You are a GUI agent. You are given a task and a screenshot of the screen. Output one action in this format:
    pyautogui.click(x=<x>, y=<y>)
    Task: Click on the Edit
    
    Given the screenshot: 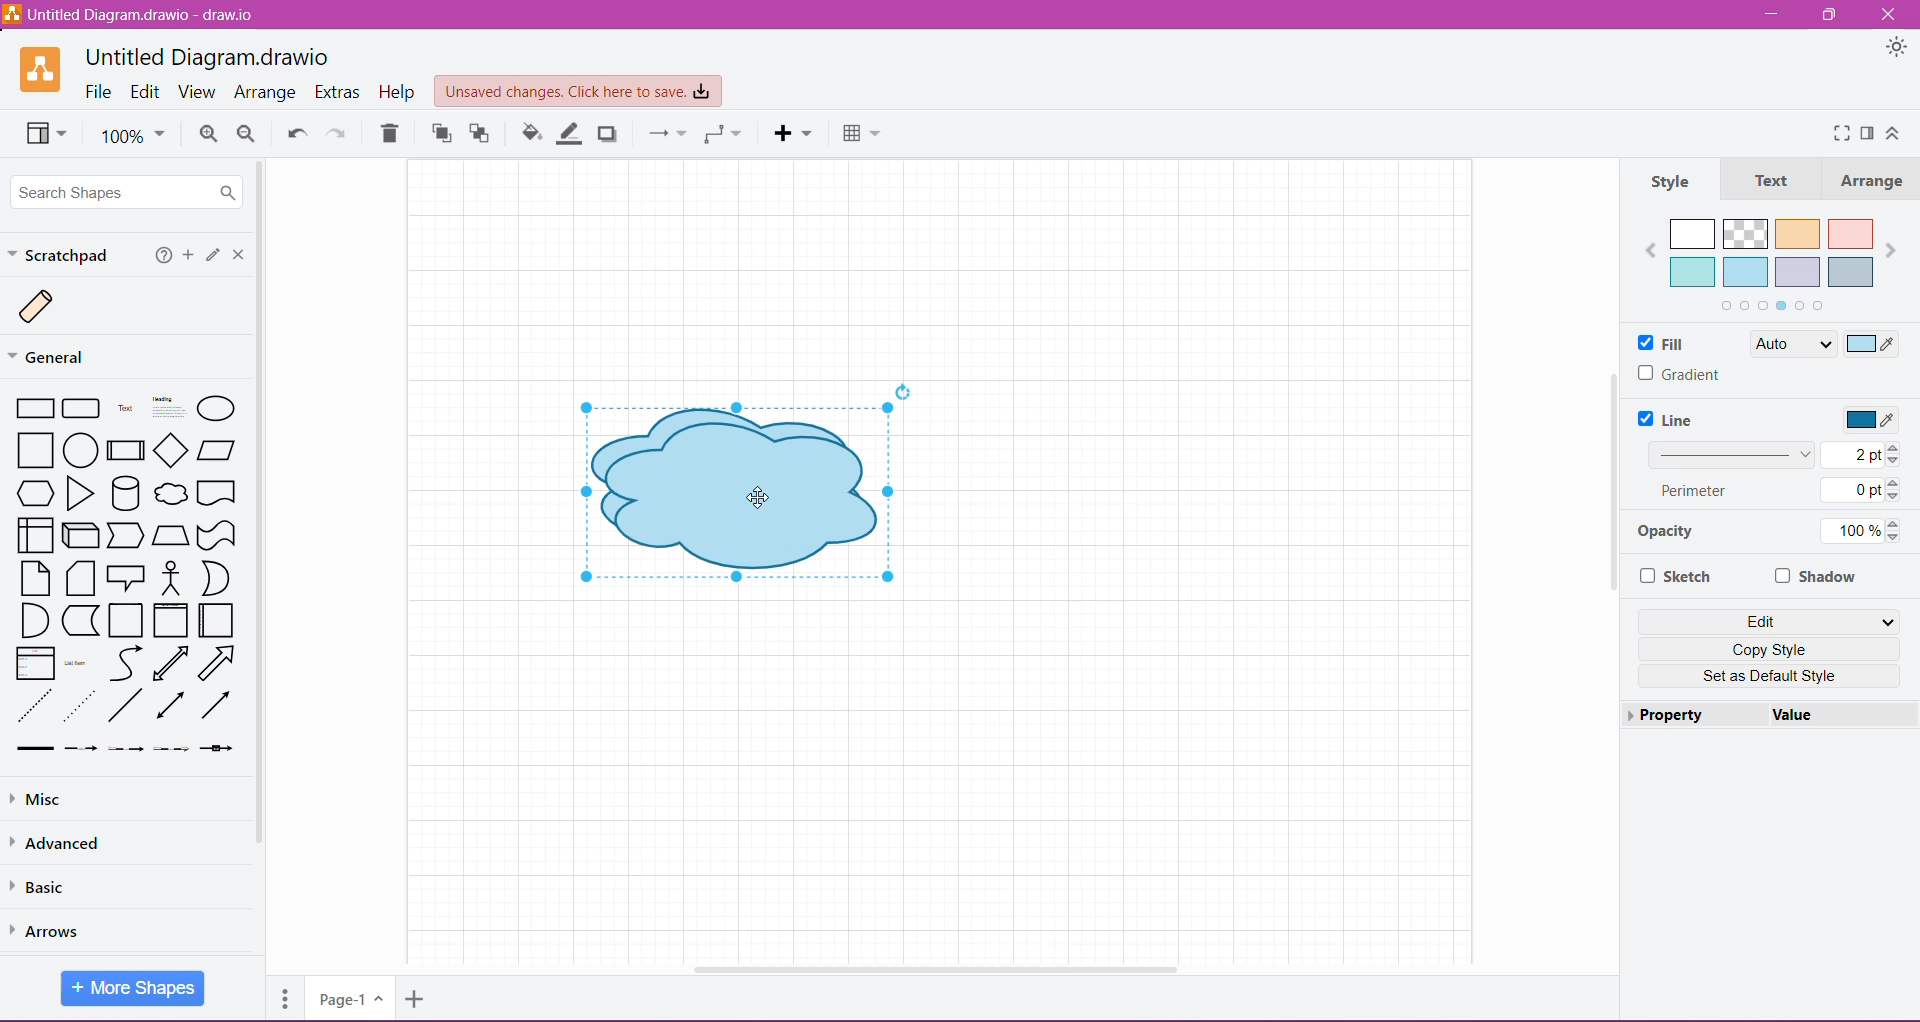 What is the action you would take?
    pyautogui.click(x=1769, y=621)
    